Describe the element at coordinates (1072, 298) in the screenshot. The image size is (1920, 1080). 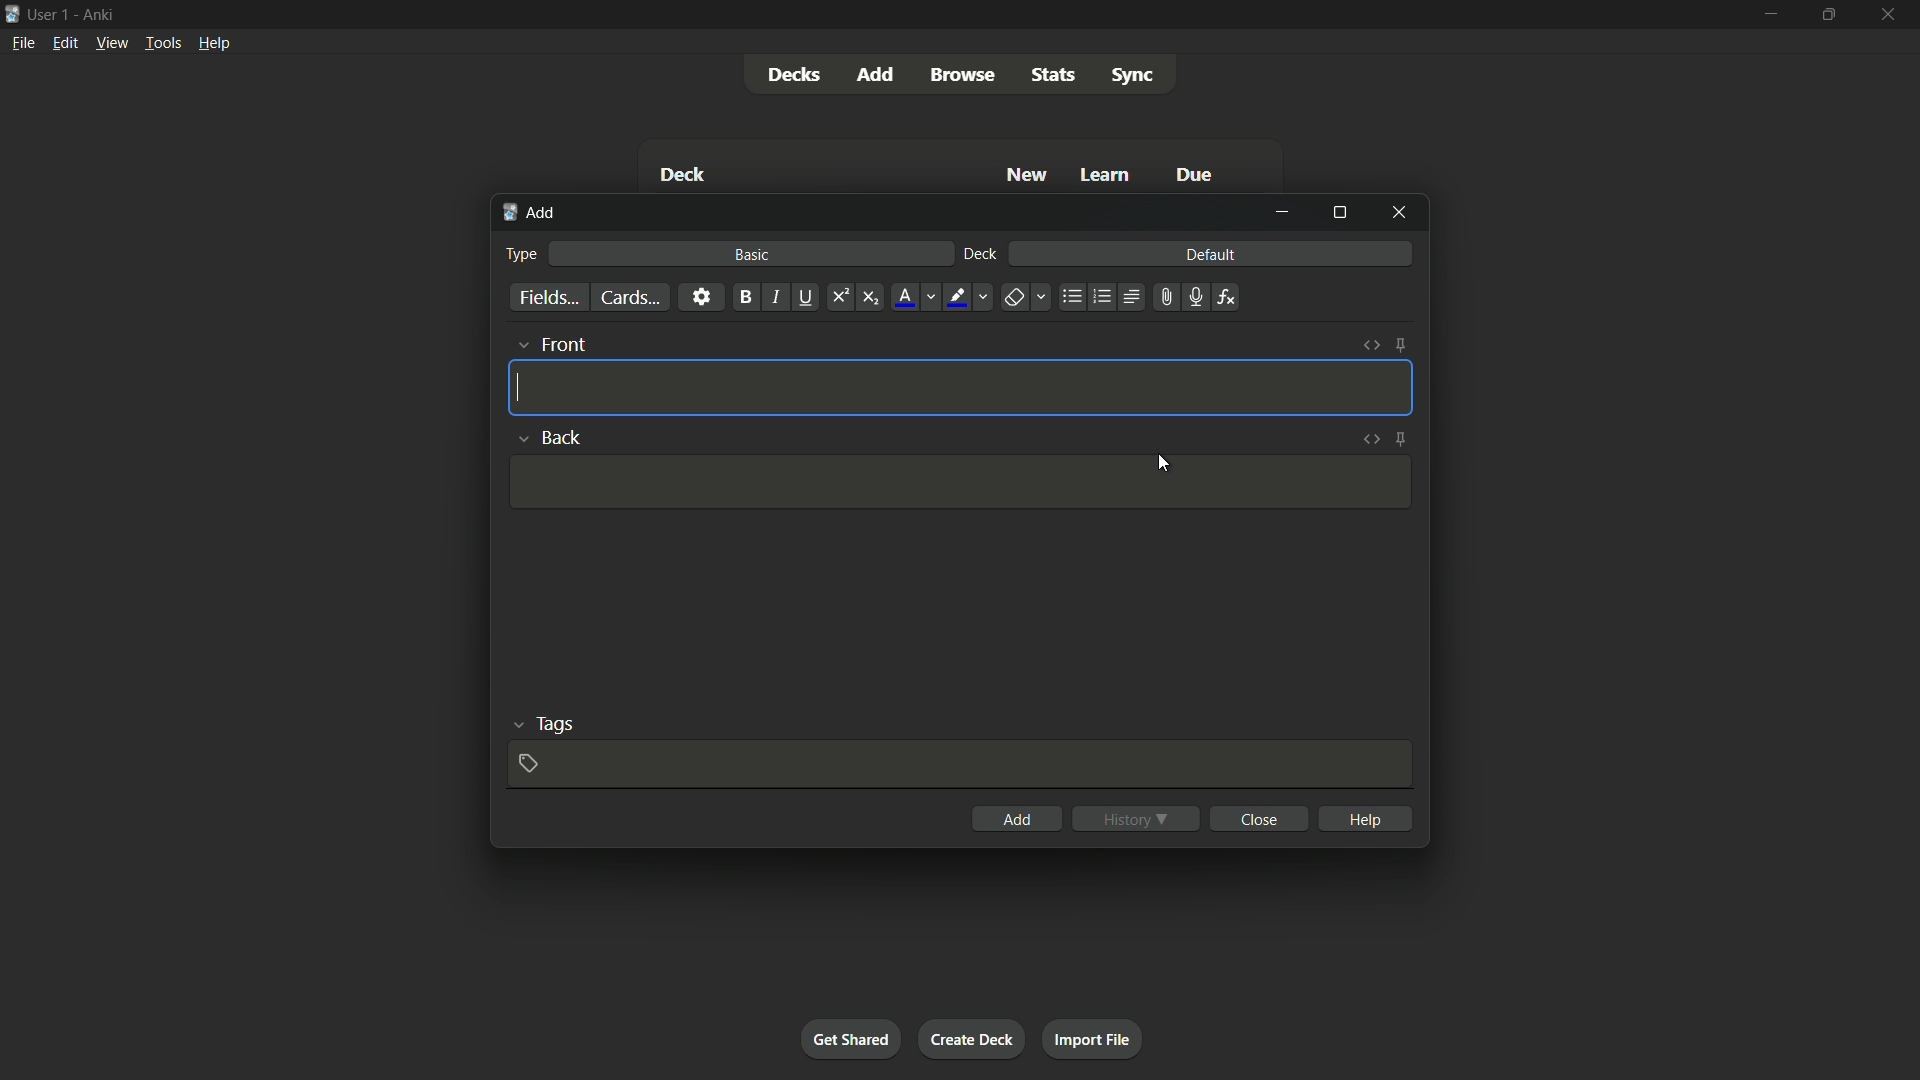
I see `unordered list` at that location.